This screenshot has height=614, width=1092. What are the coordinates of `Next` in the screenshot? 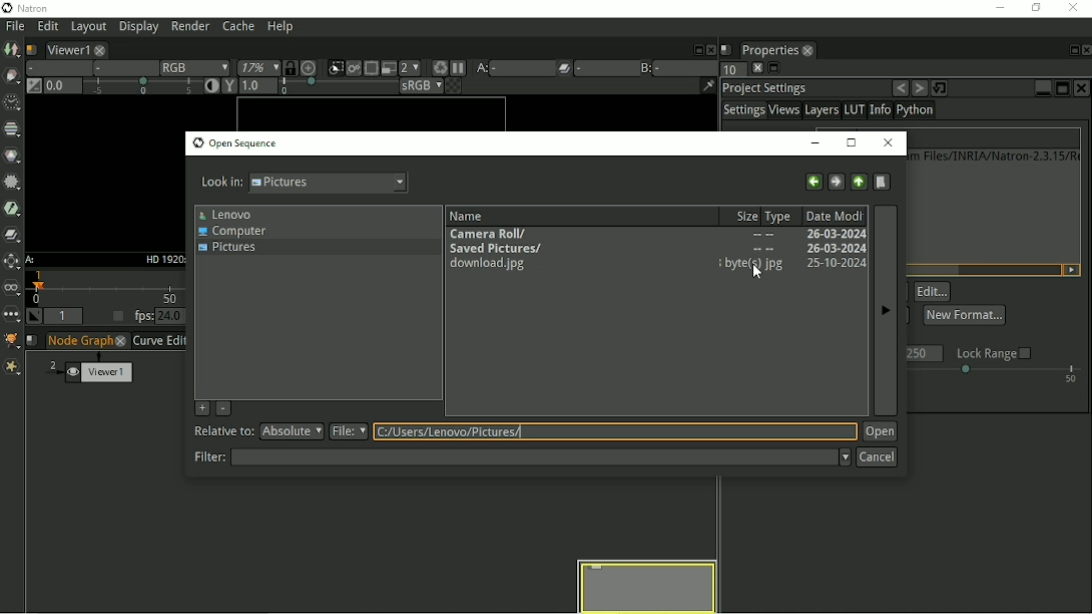 It's located at (884, 310).